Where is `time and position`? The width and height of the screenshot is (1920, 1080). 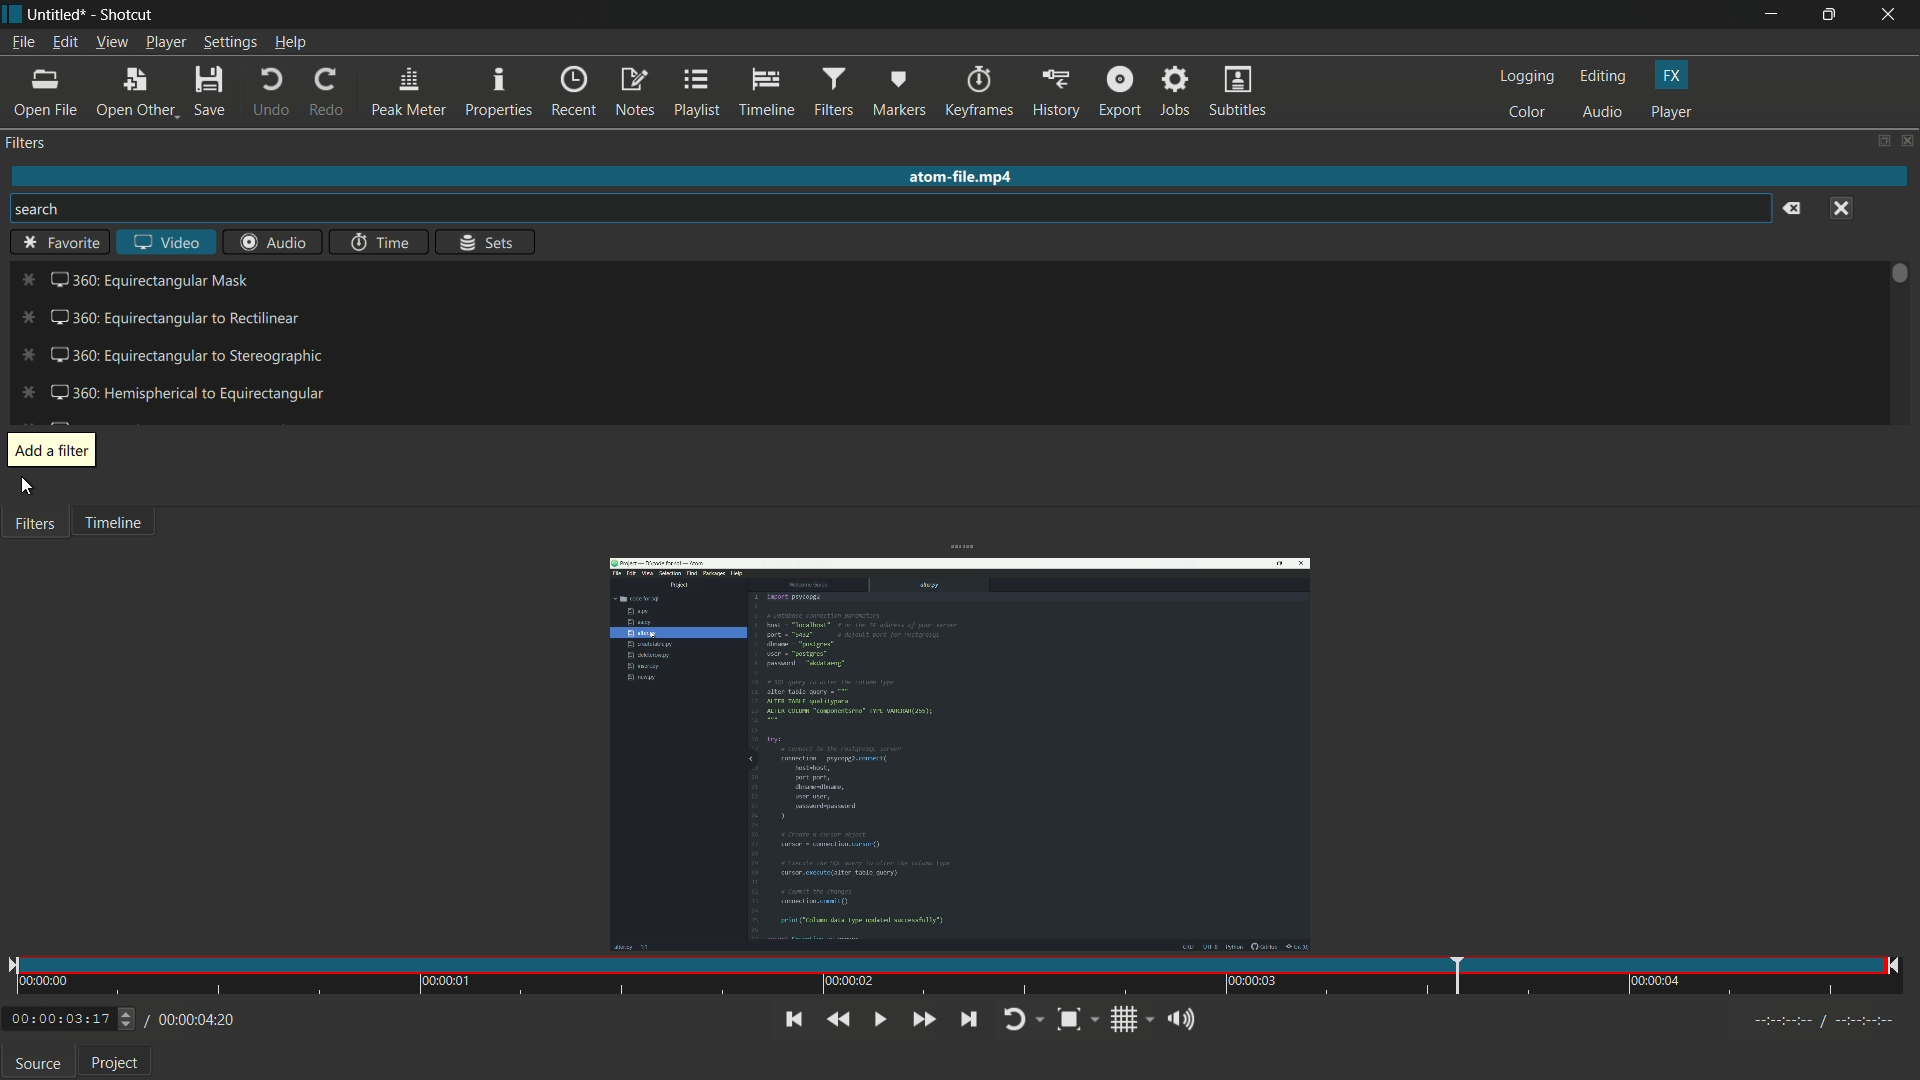 time and position is located at coordinates (956, 977).